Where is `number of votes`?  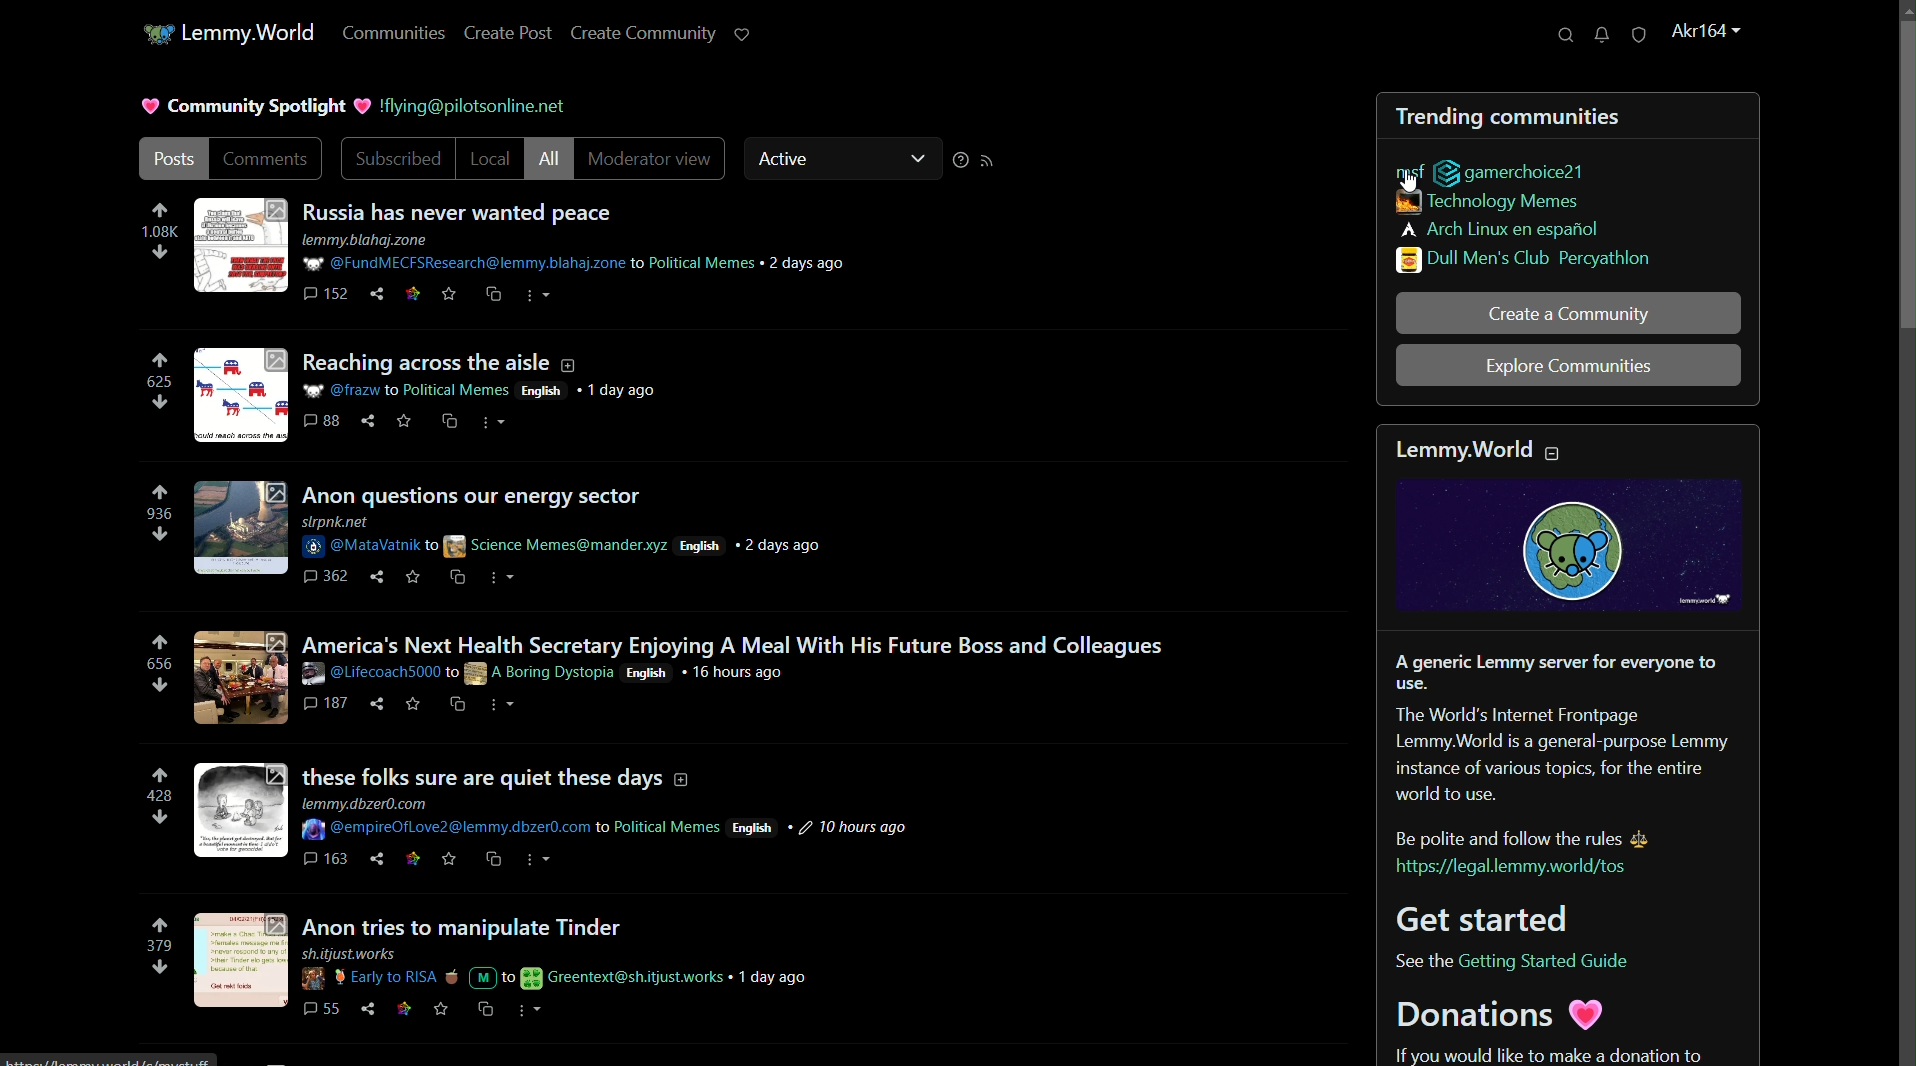
number of votes is located at coordinates (156, 946).